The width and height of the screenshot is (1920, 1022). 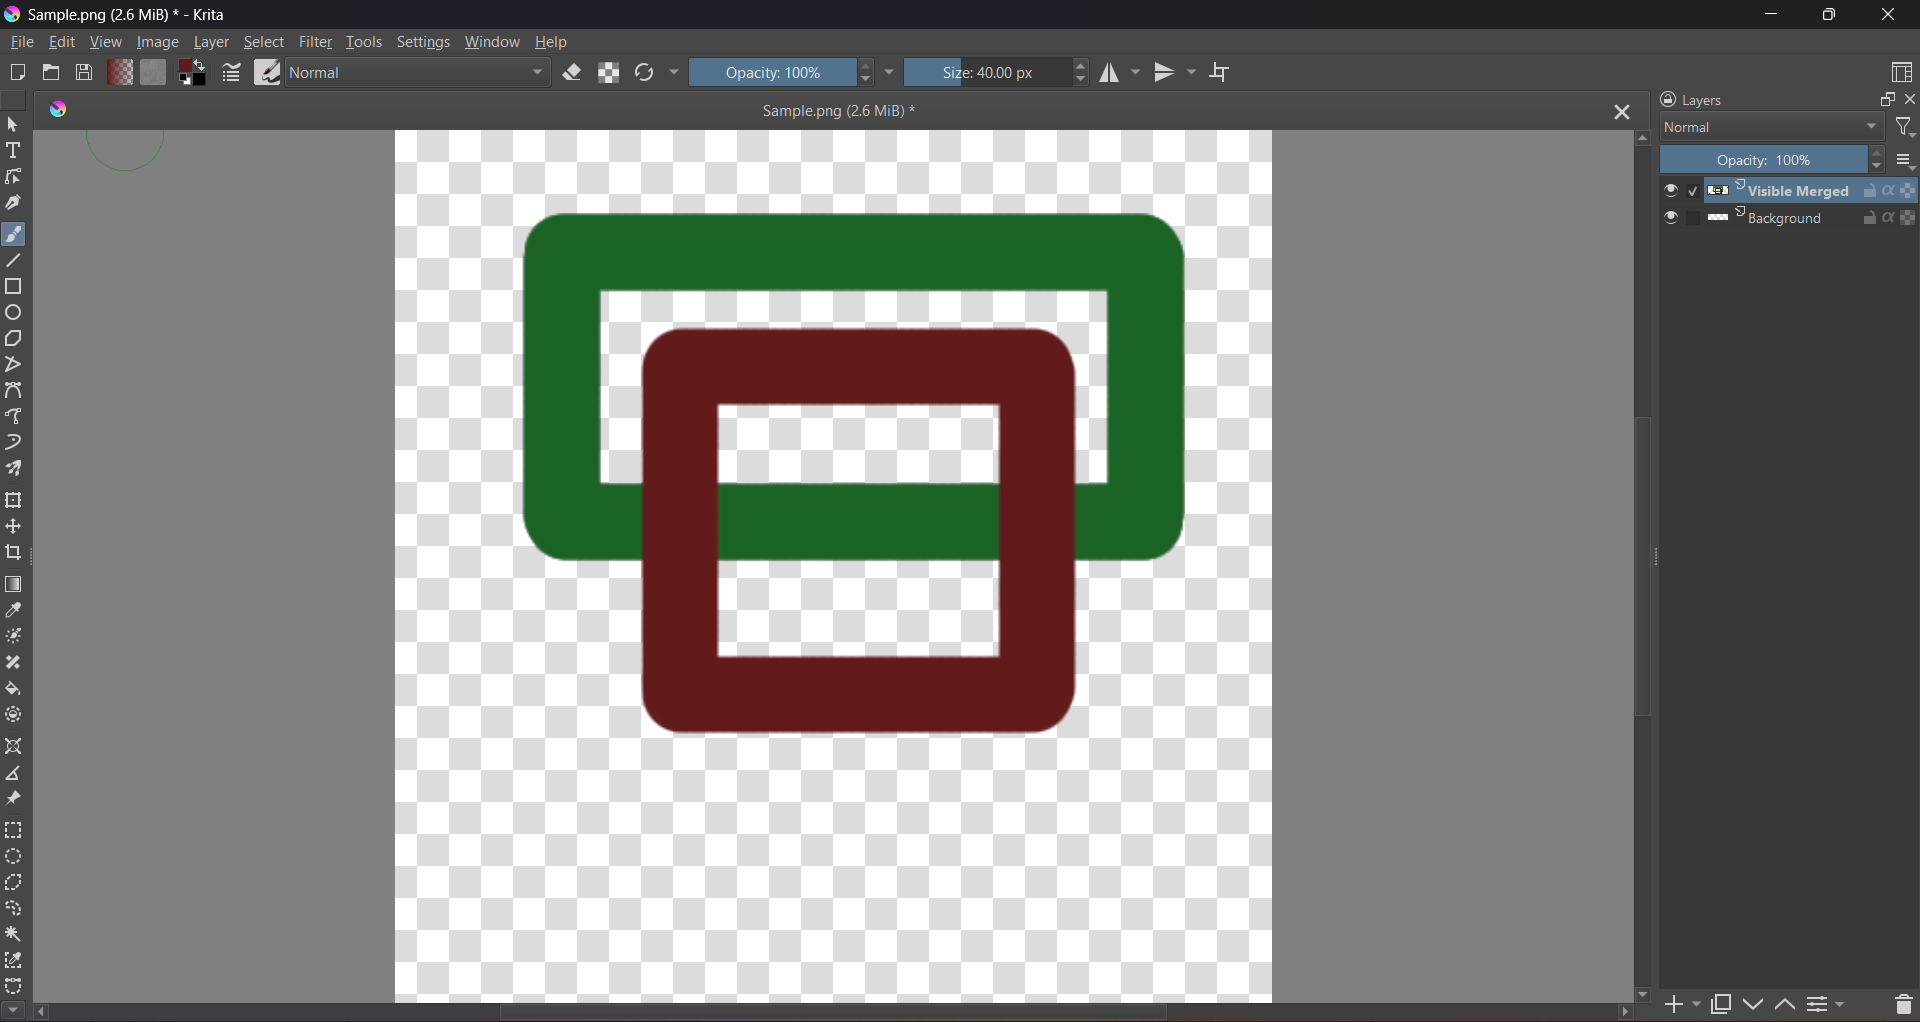 I want to click on Brush Preset, so click(x=267, y=72).